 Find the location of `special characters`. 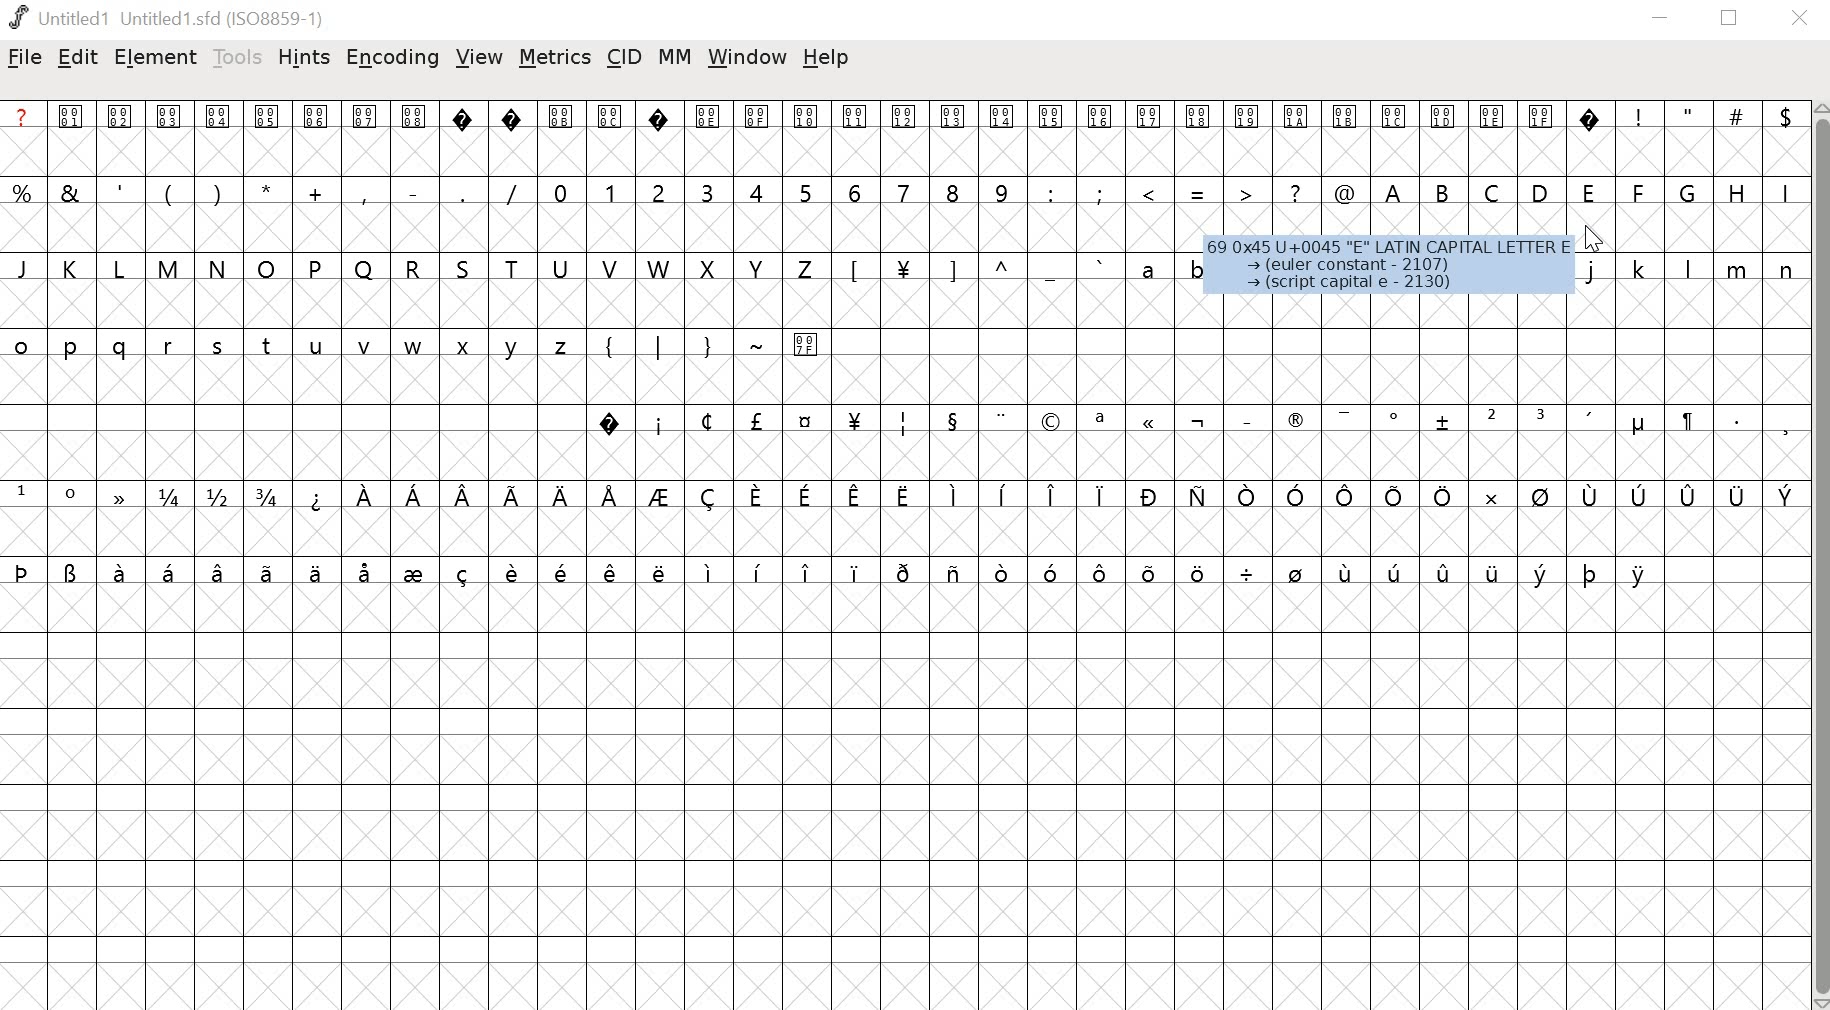

special characters is located at coordinates (833, 574).